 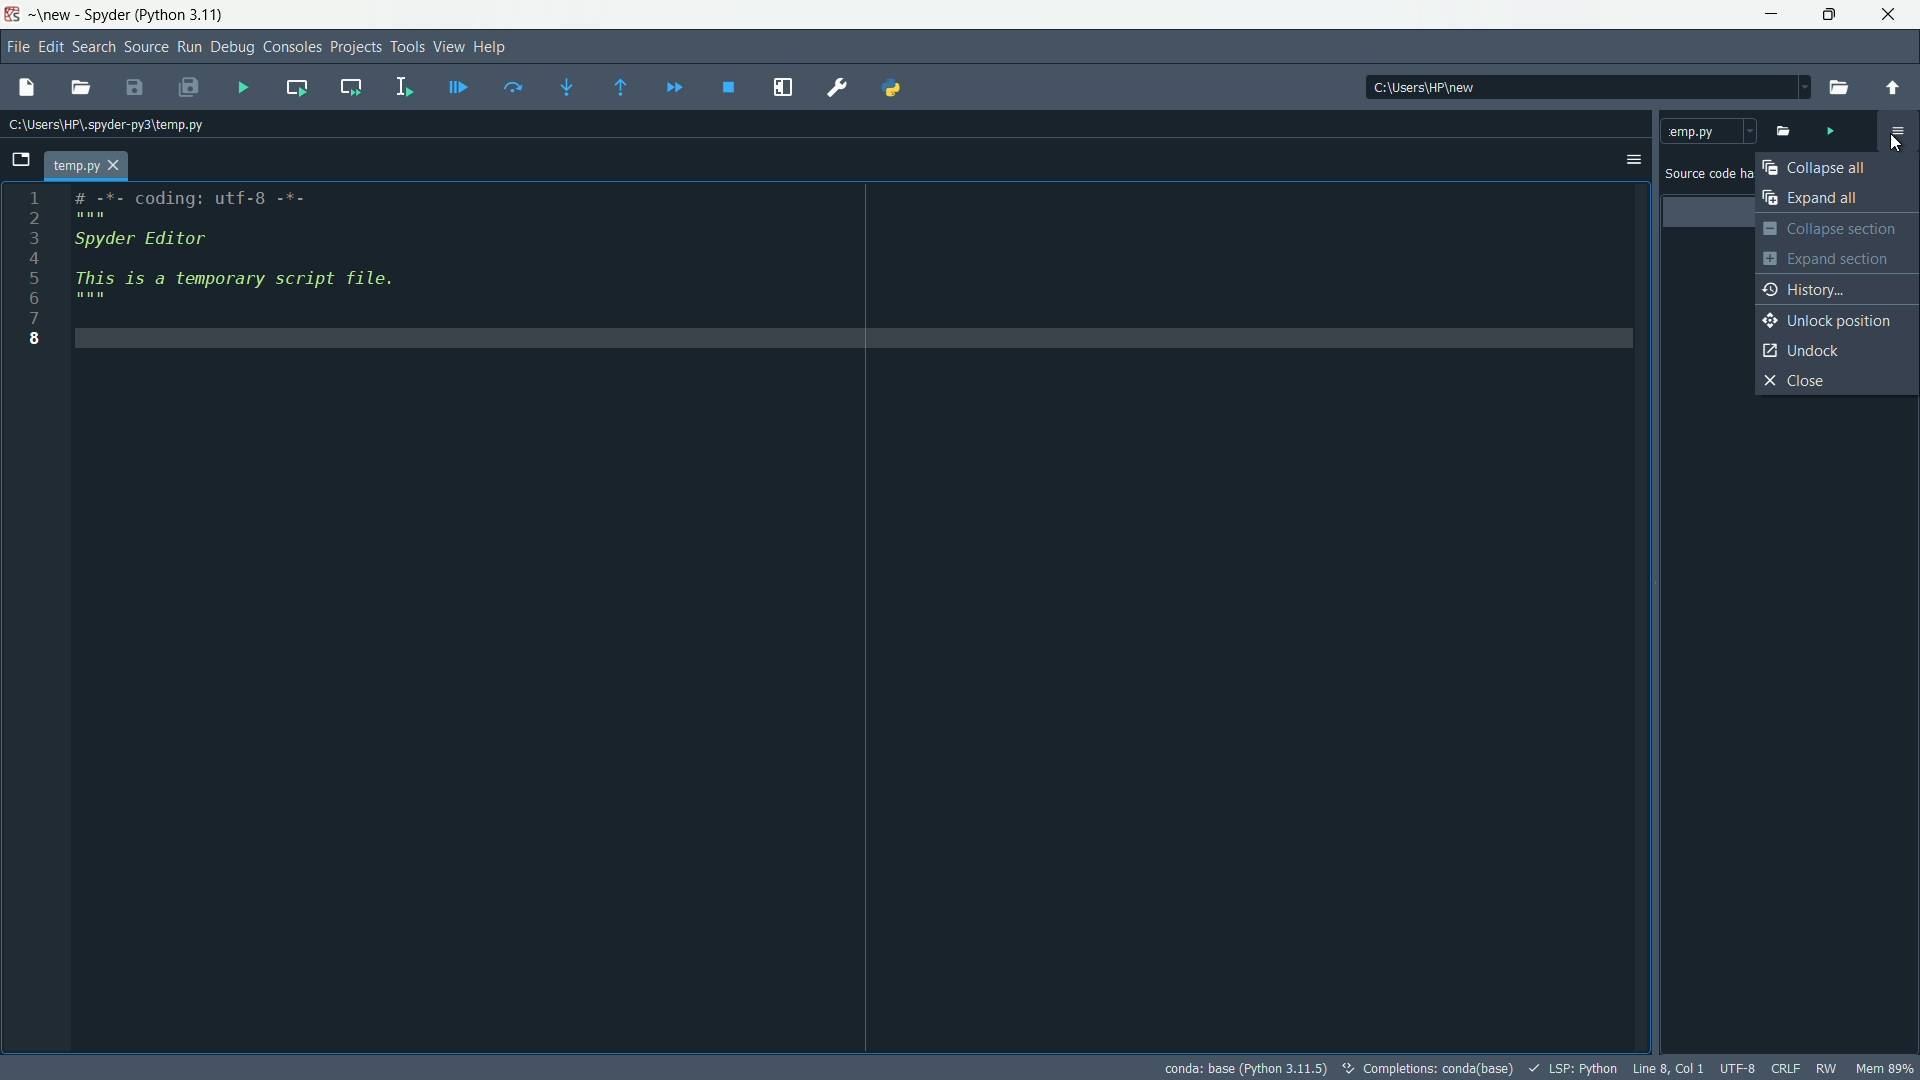 I want to click on file encoding, so click(x=1737, y=1067).